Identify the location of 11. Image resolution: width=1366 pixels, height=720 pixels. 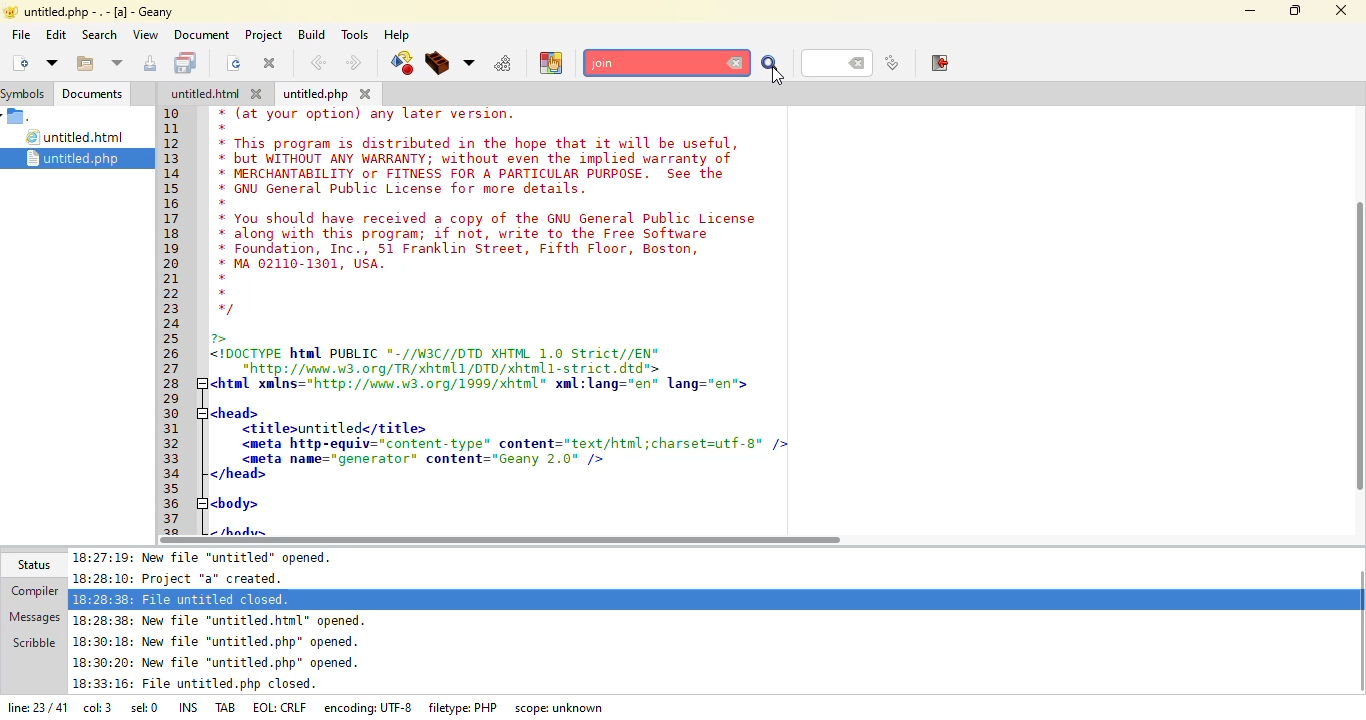
(173, 131).